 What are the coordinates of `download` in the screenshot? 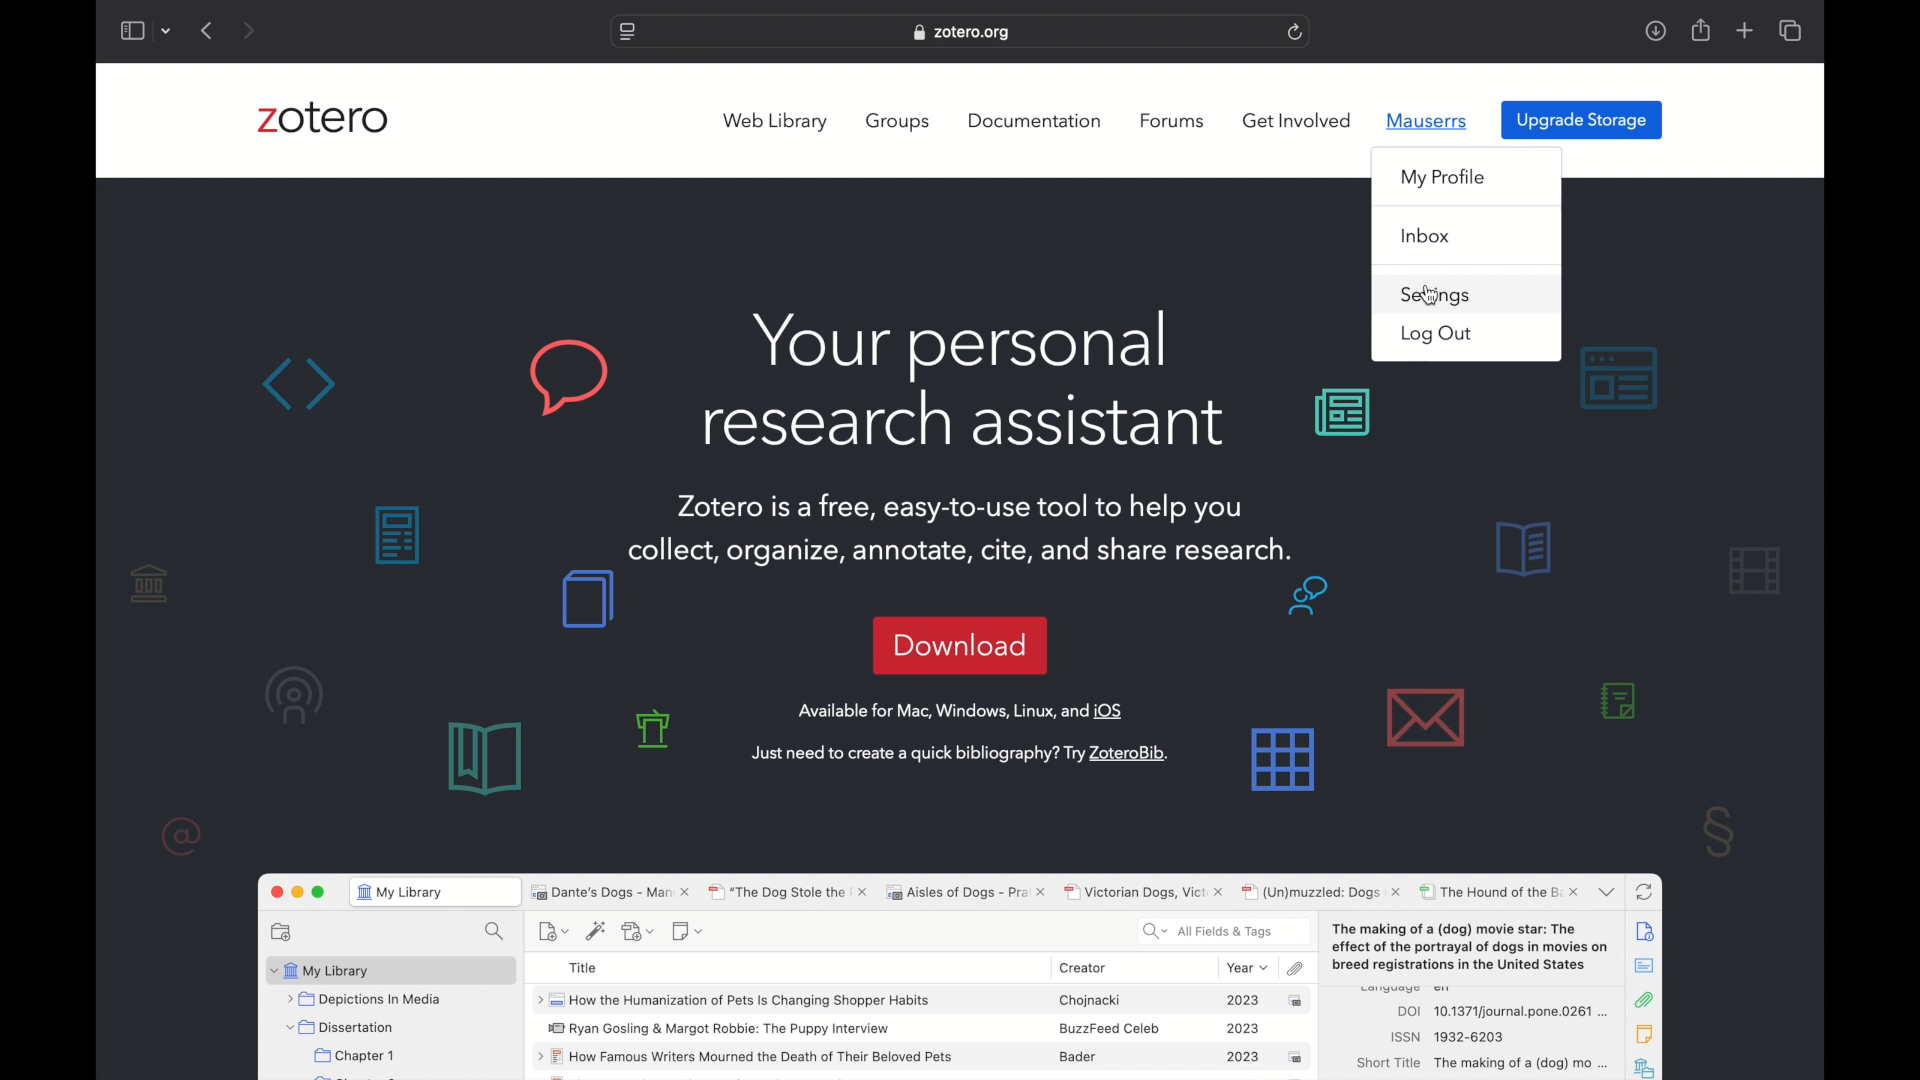 It's located at (960, 644).